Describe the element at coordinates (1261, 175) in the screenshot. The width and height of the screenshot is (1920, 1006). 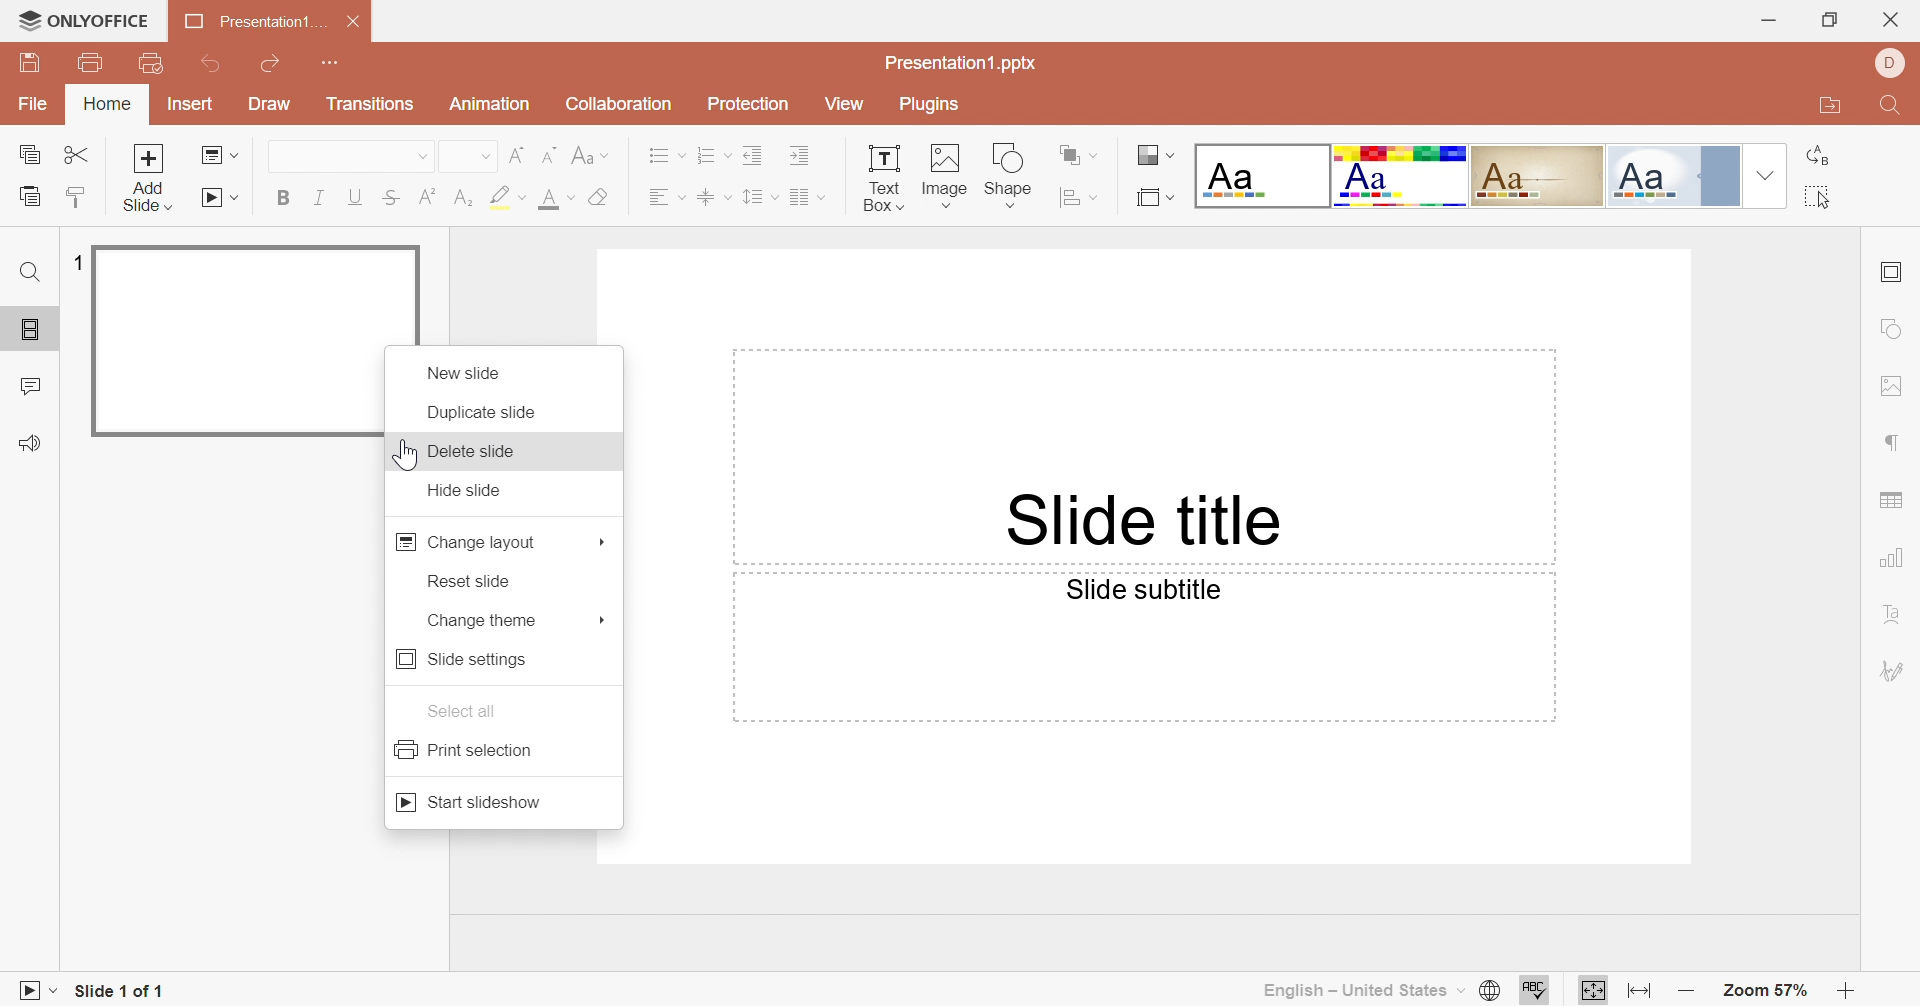
I see `Blank` at that location.